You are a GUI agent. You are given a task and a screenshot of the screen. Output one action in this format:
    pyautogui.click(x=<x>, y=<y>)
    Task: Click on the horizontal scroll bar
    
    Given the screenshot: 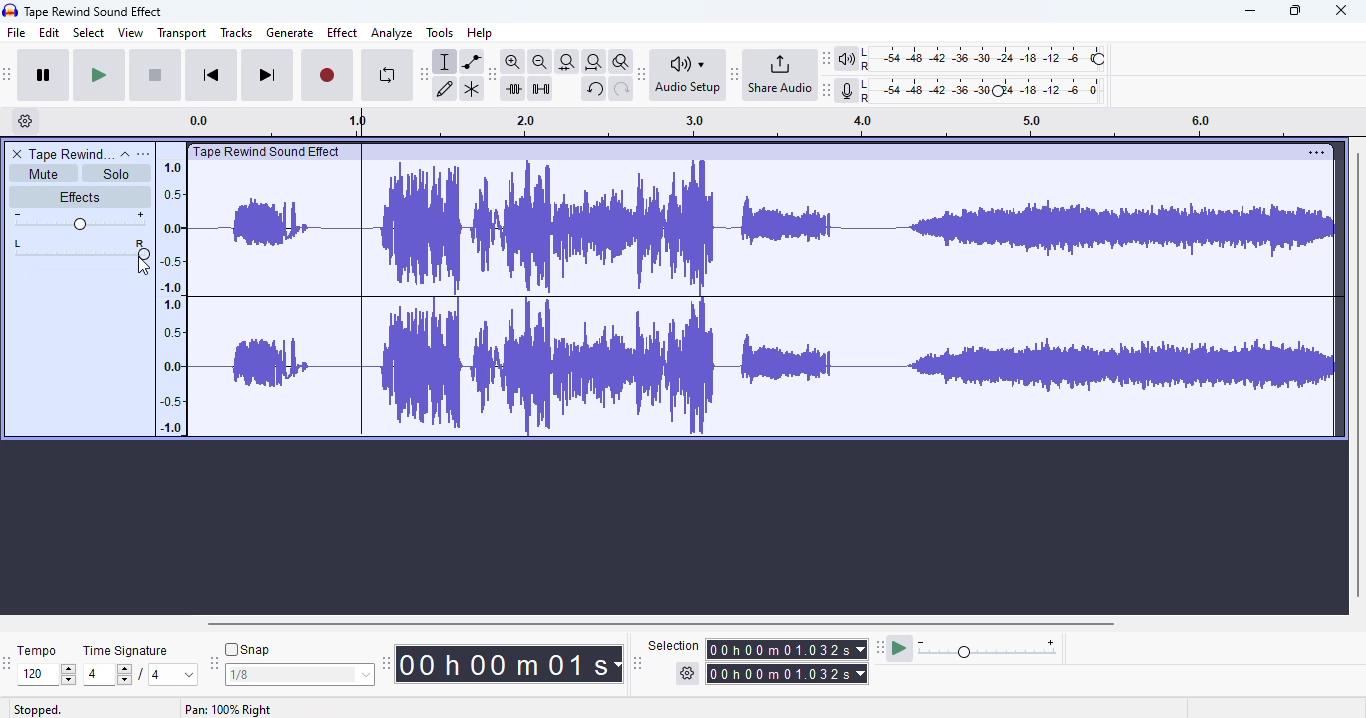 What is the action you would take?
    pyautogui.click(x=663, y=624)
    